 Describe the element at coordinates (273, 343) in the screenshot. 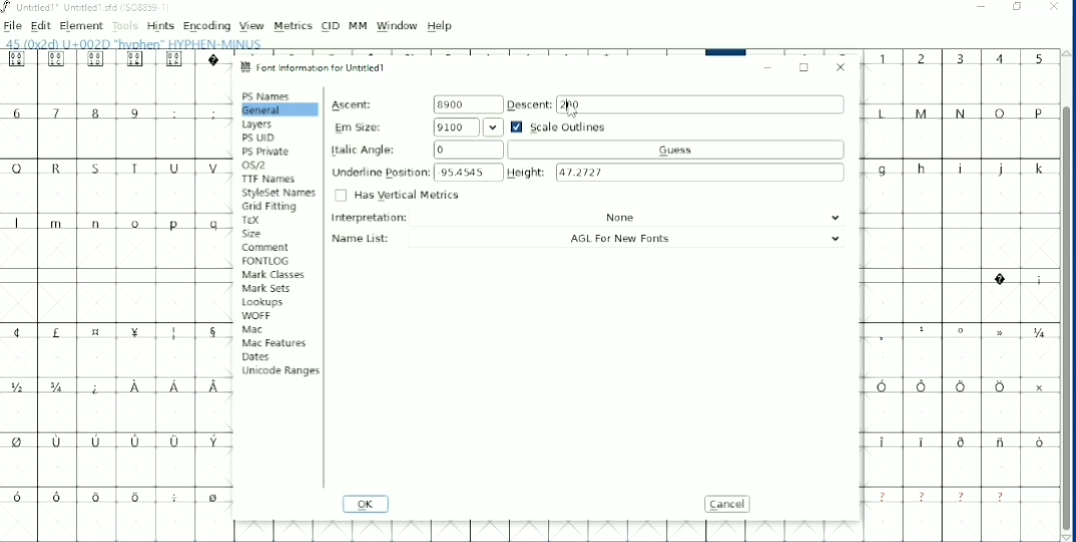

I see `Mac Features` at that location.